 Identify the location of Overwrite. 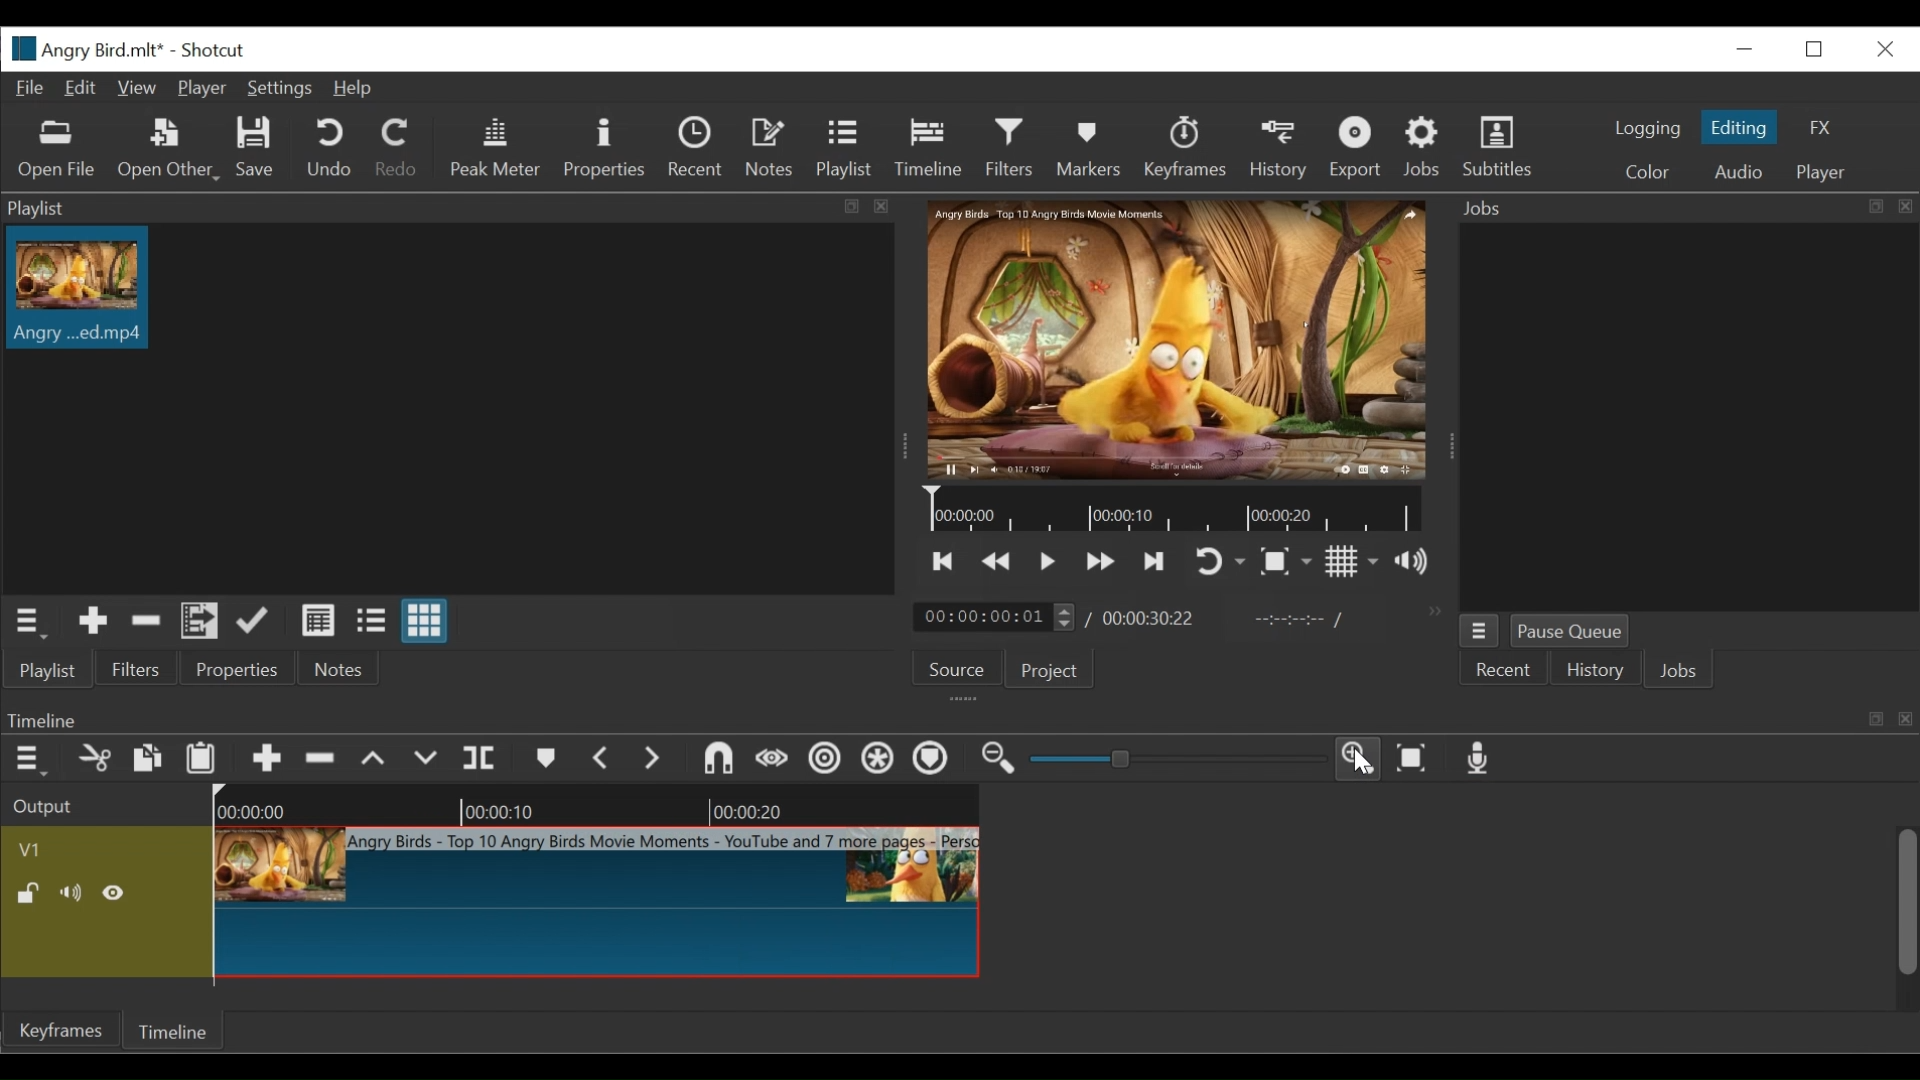
(423, 759).